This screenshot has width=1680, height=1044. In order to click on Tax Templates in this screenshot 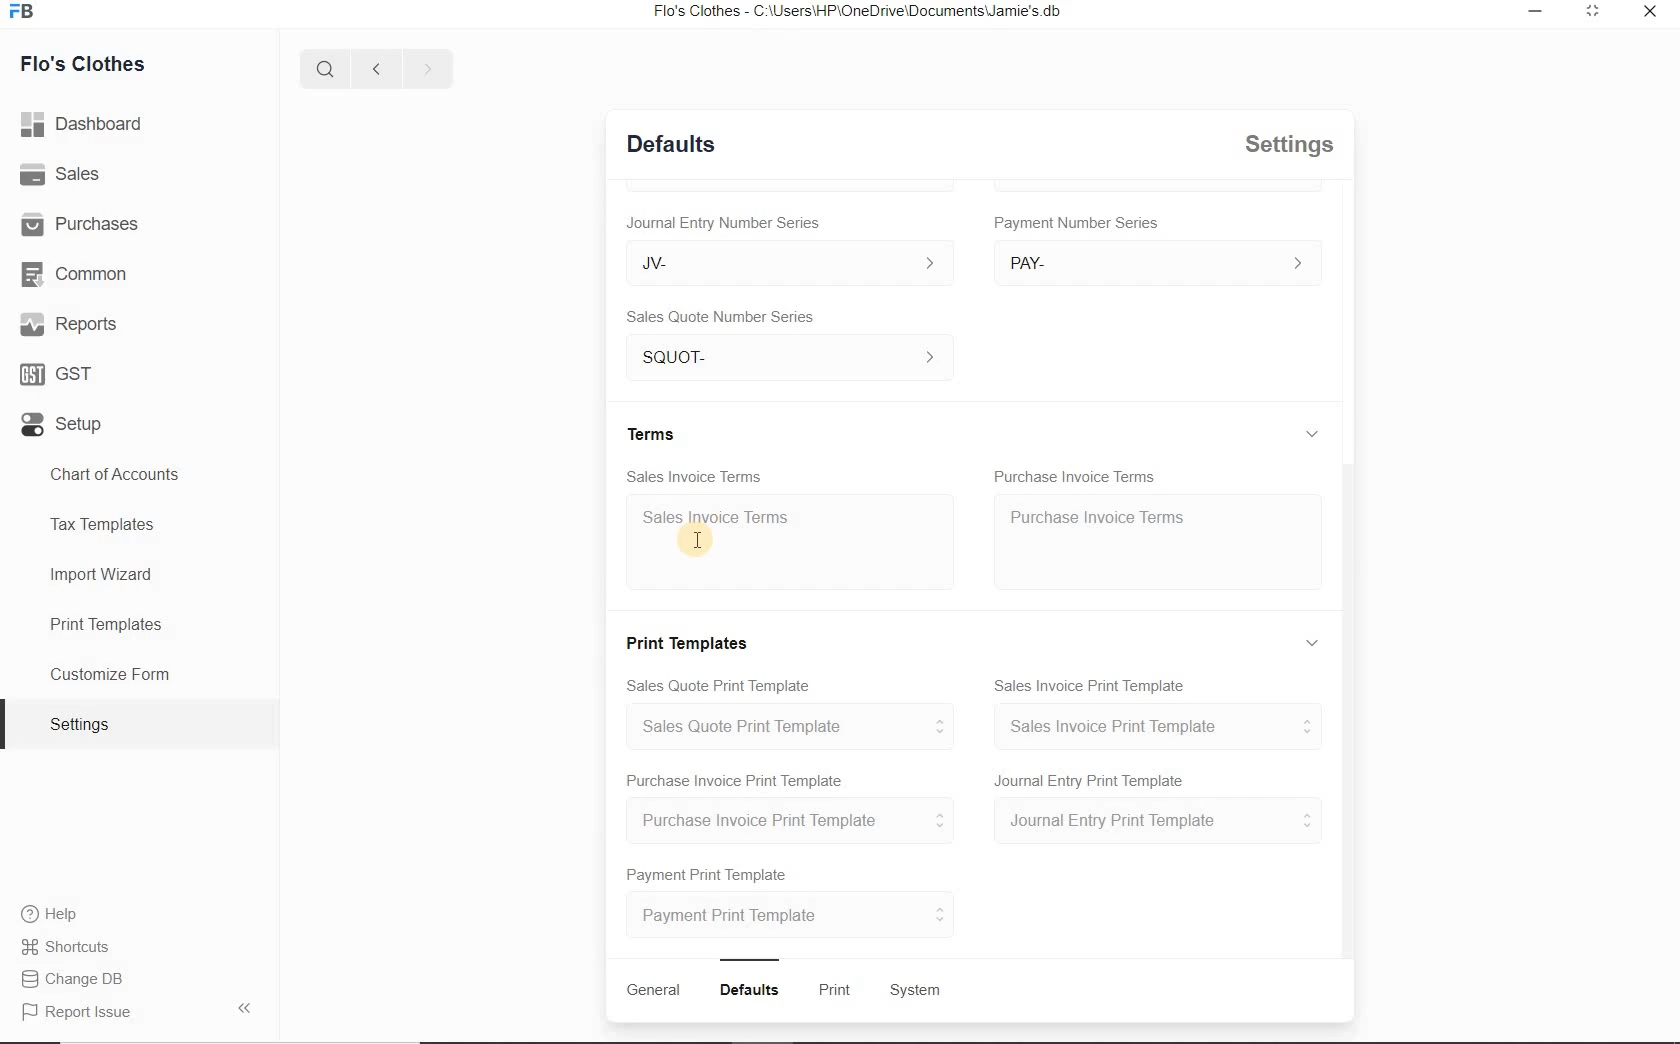, I will do `click(109, 523)`.